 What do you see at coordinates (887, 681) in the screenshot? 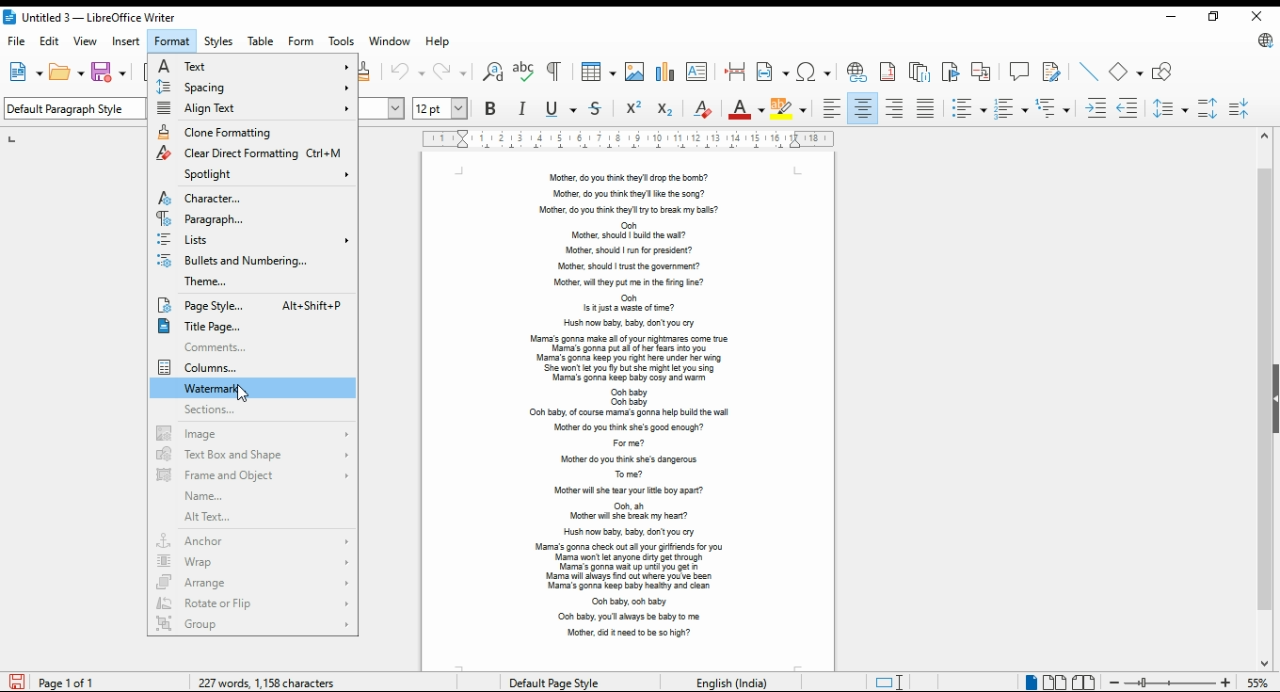
I see `toggle cursor` at bounding box center [887, 681].